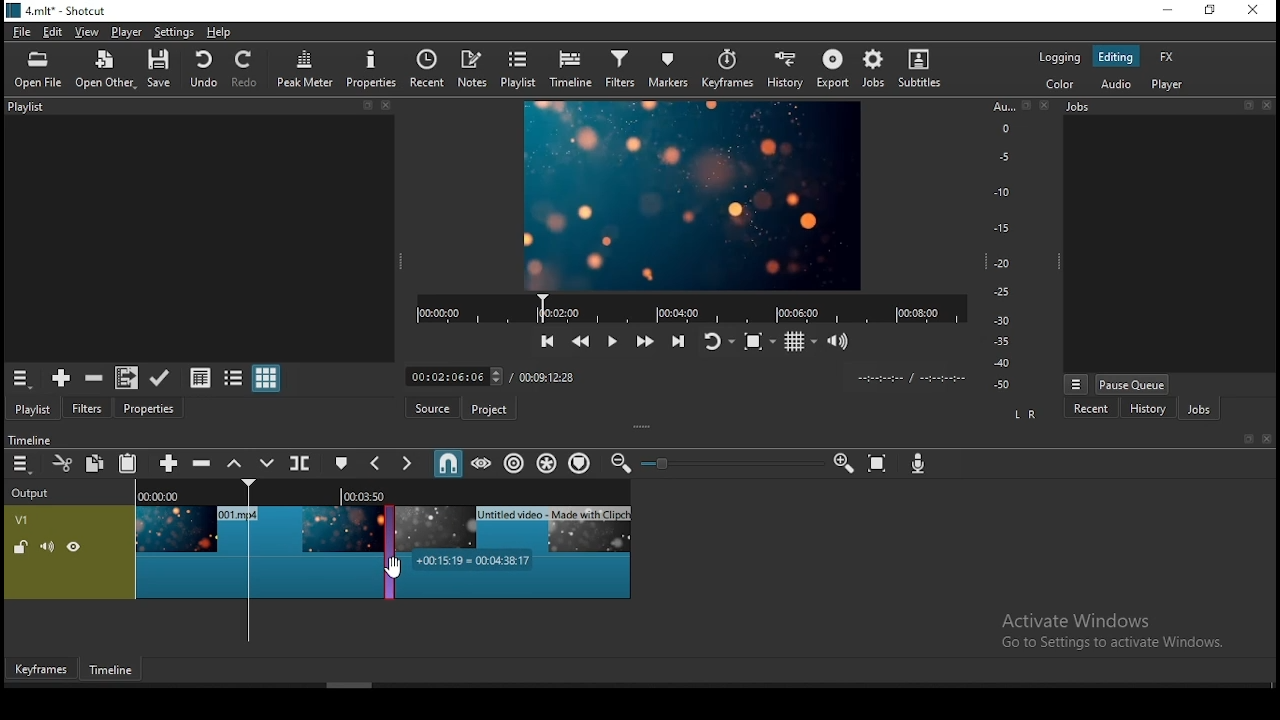 The height and width of the screenshot is (720, 1280). Describe the element at coordinates (342, 462) in the screenshot. I see `create/edit marker` at that location.